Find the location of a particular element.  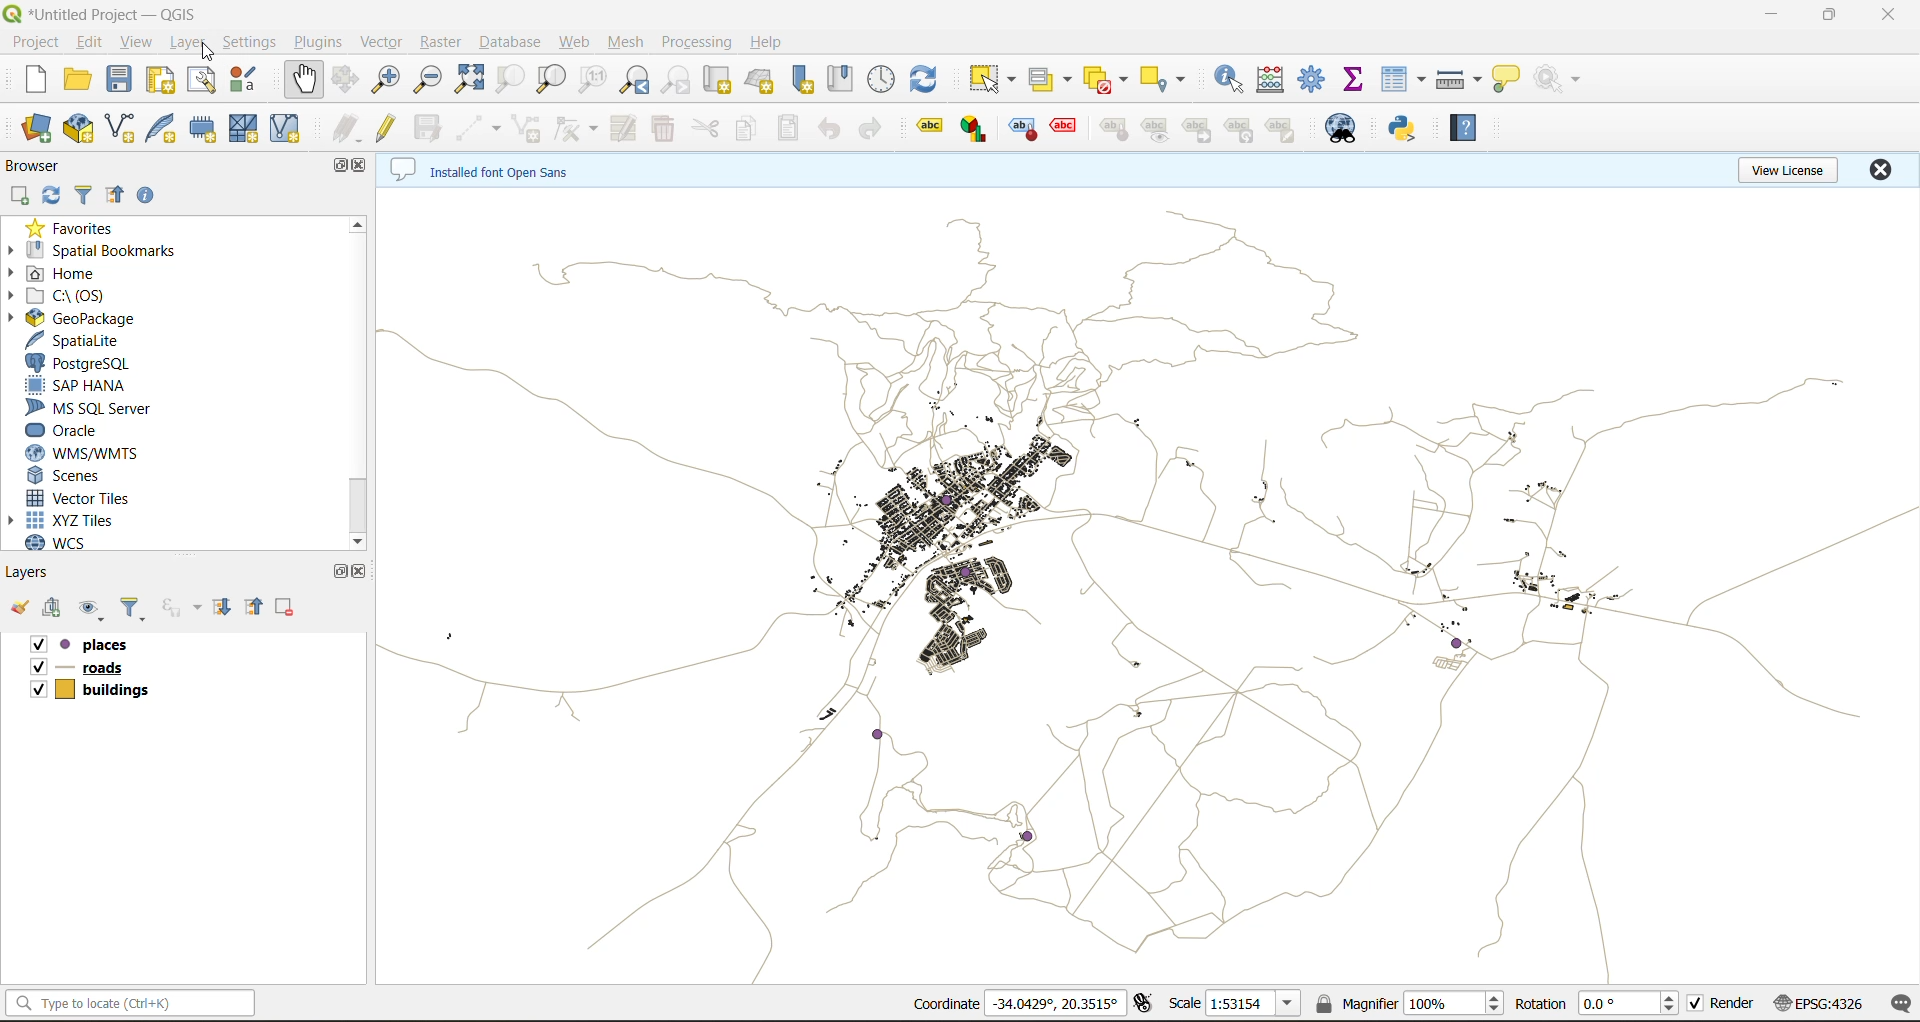

statistical summary is located at coordinates (1356, 83).